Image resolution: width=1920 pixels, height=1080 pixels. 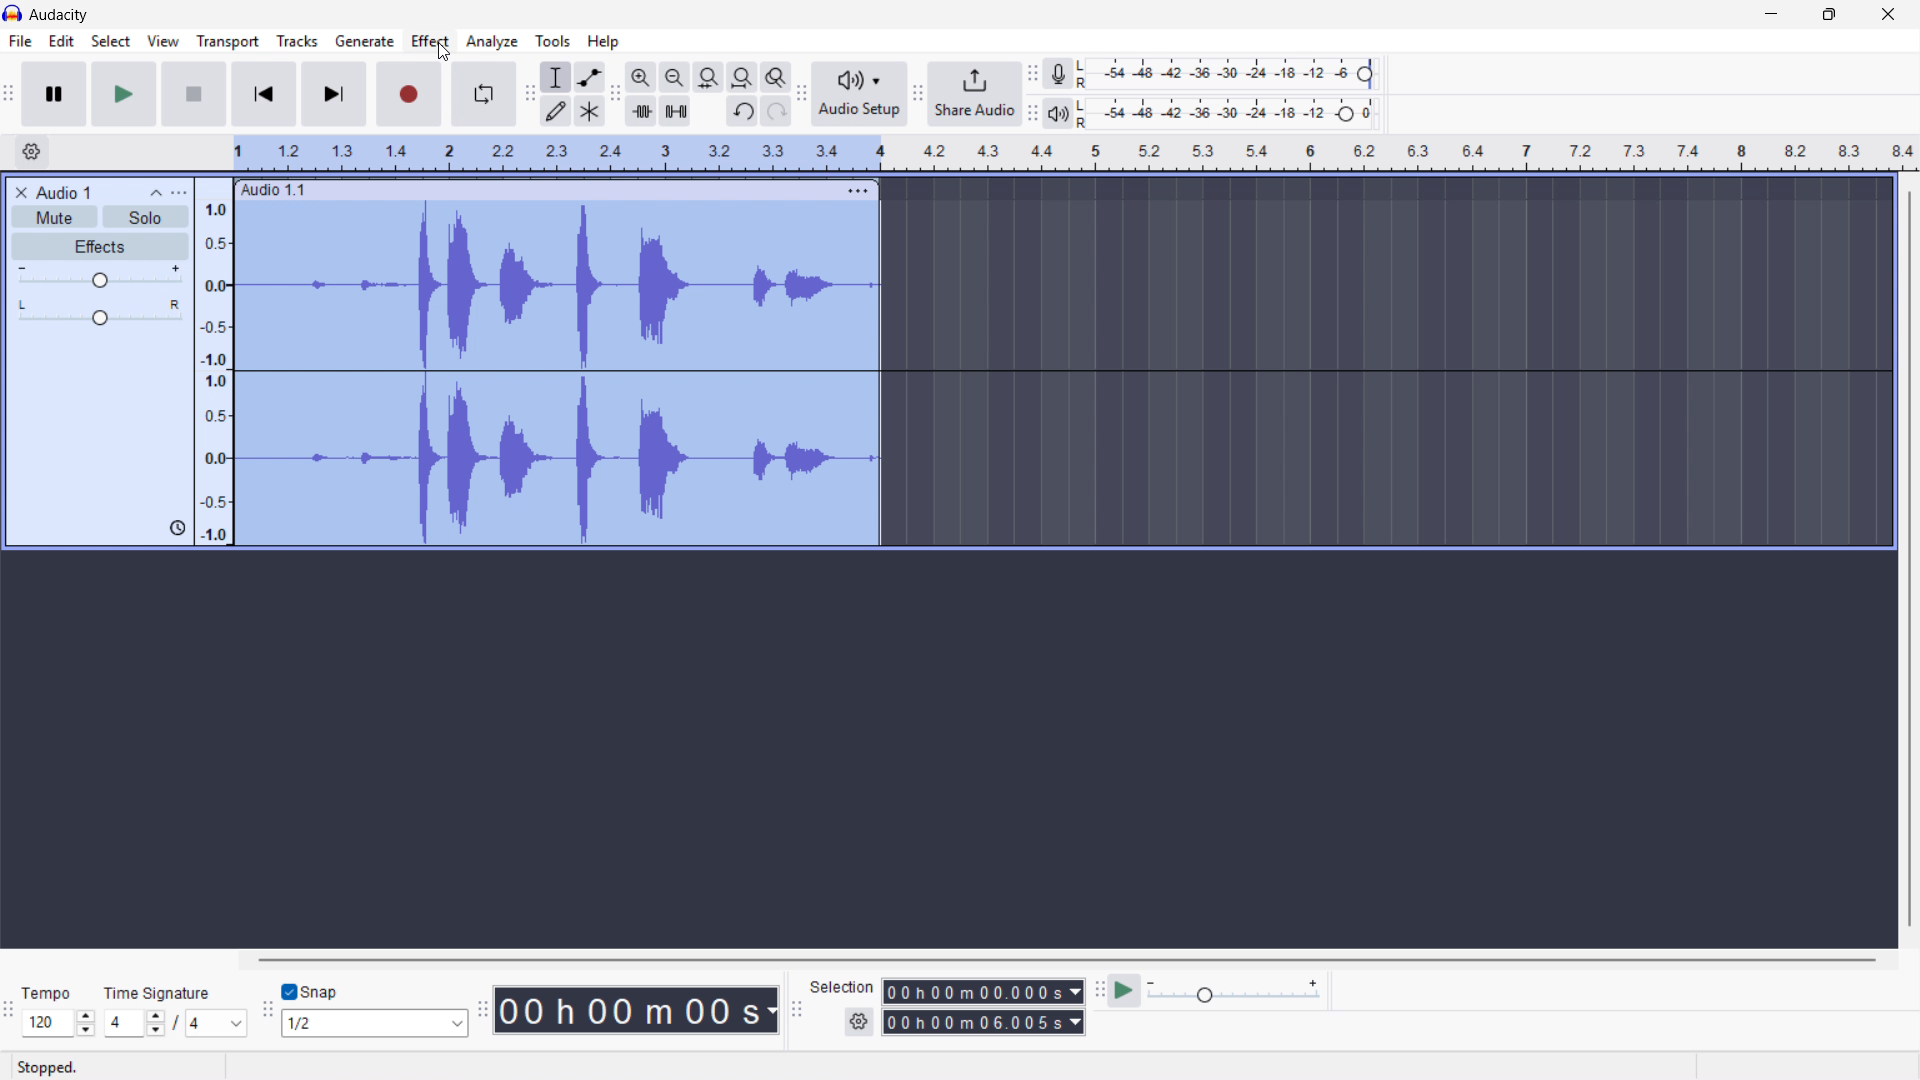 I want to click on Time signature toolbar, so click(x=10, y=1013).